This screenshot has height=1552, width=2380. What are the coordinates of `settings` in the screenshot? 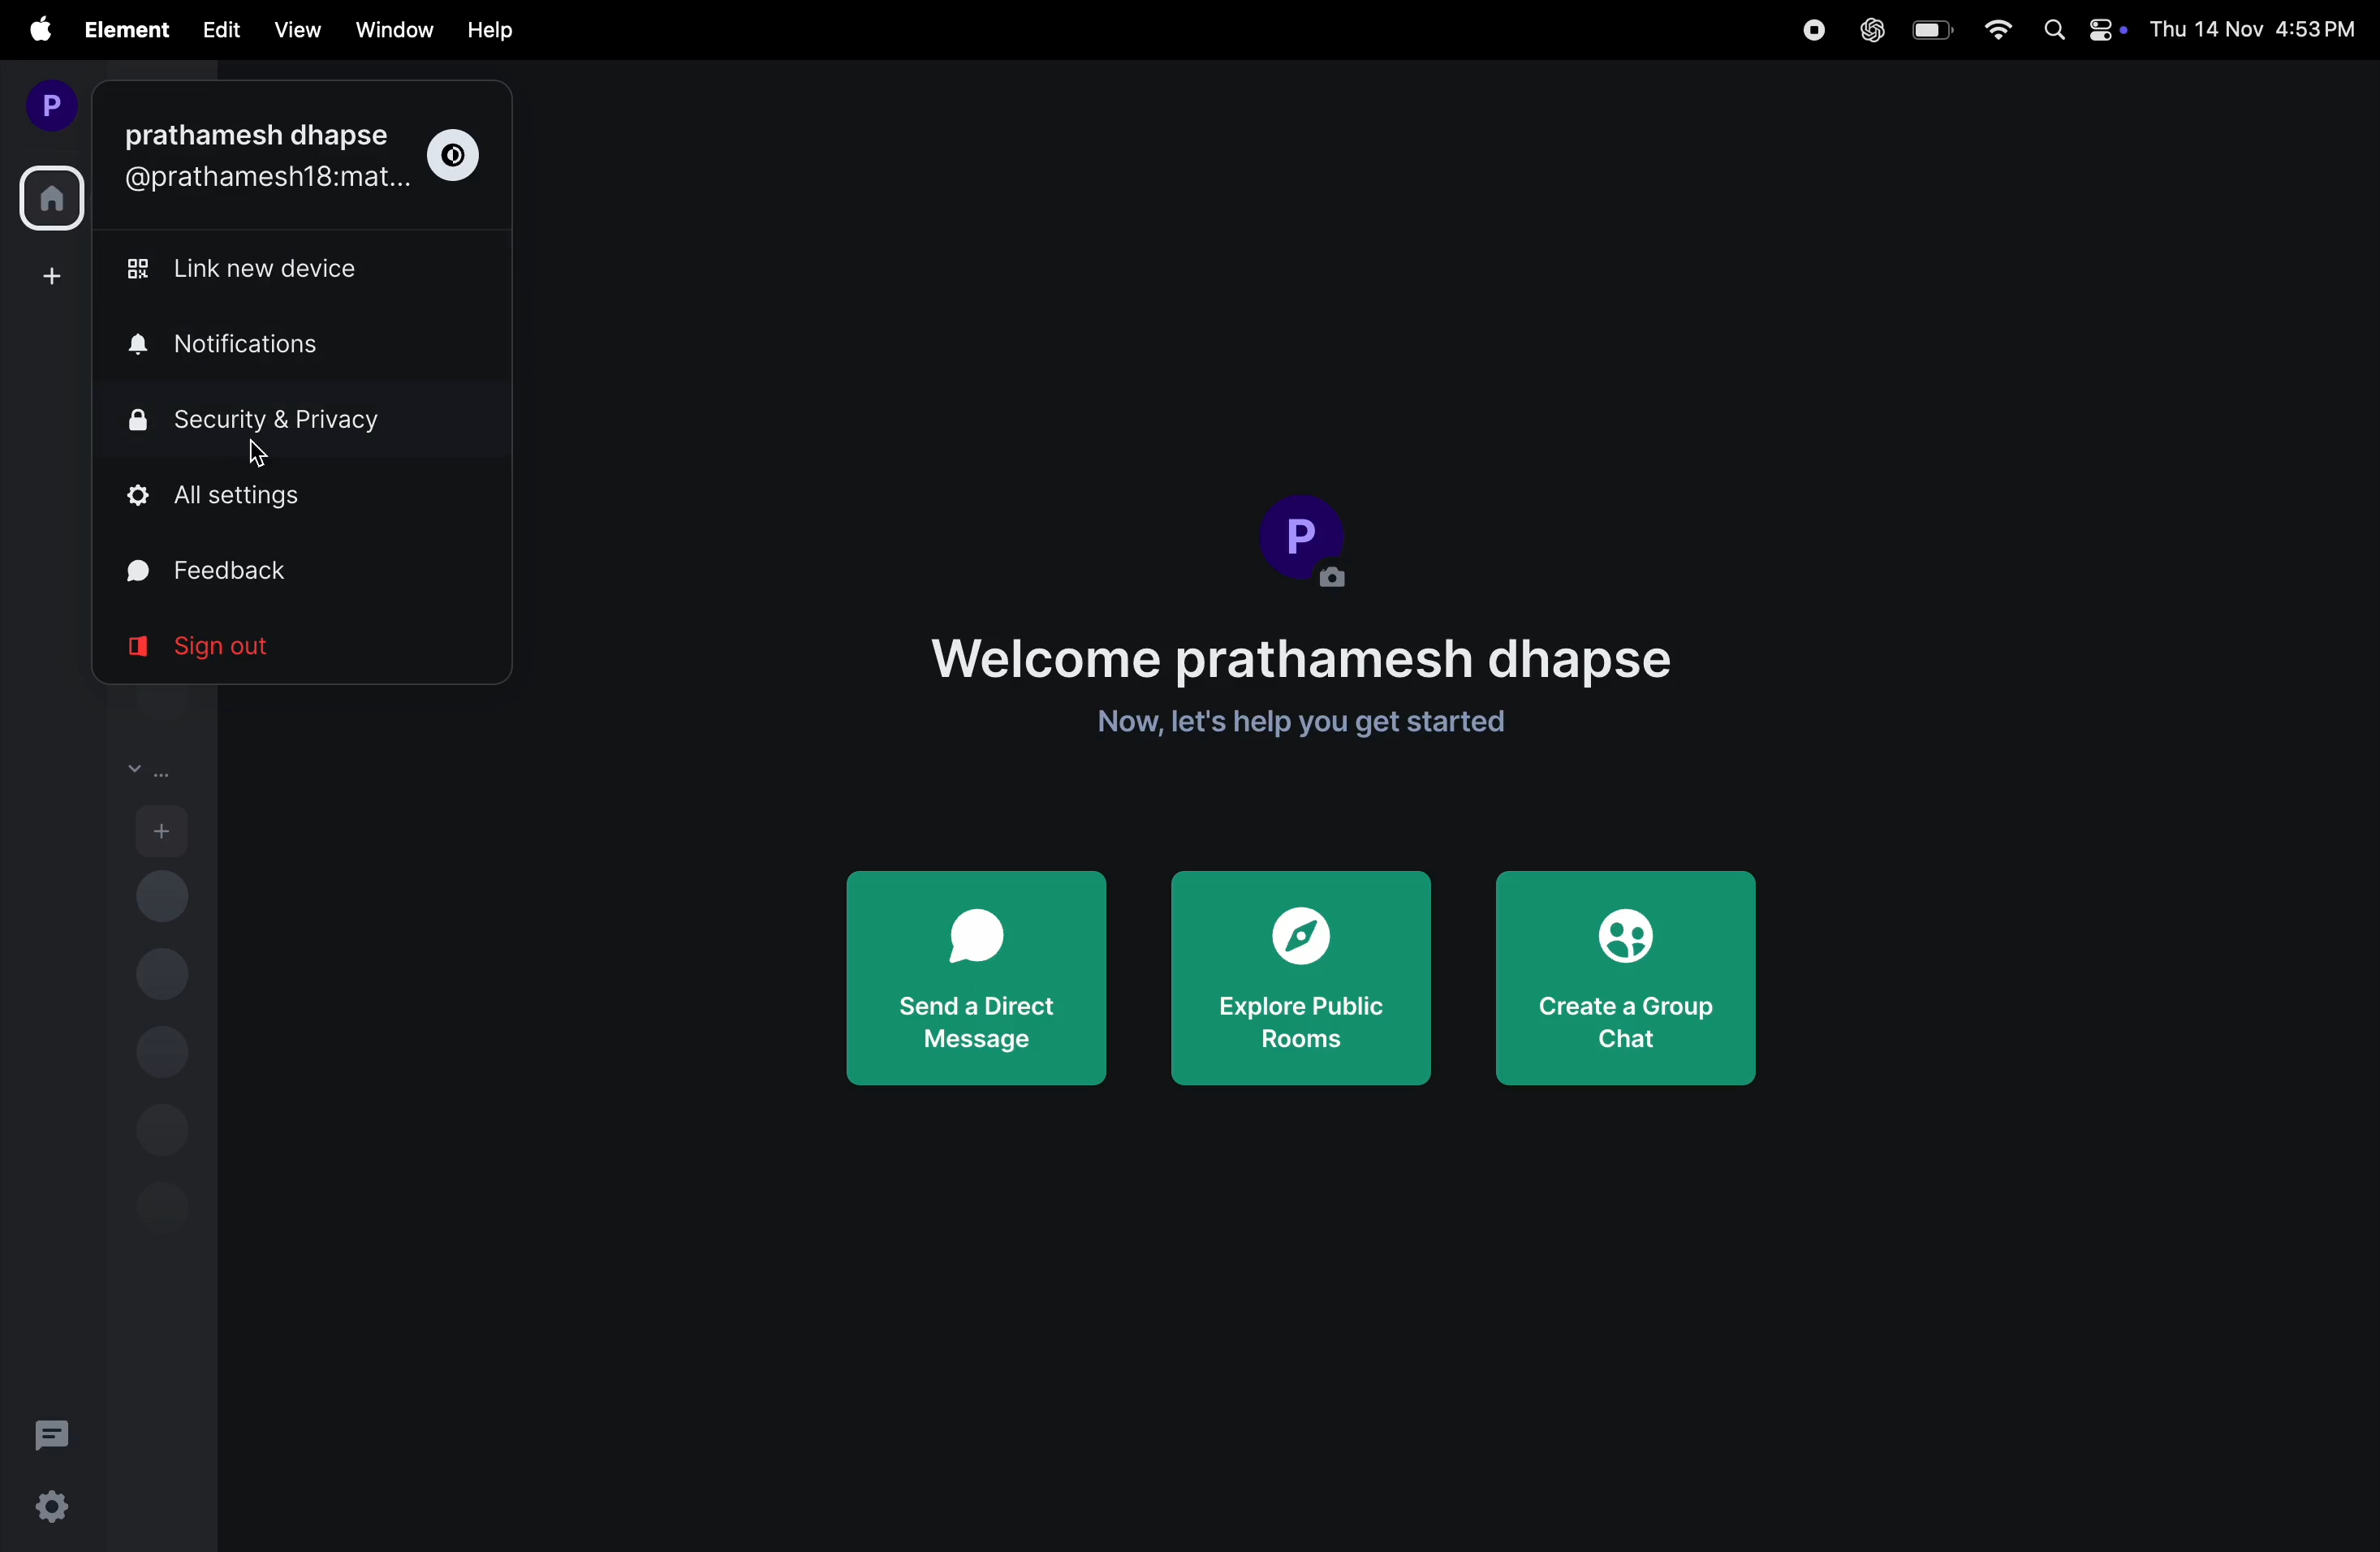 It's located at (54, 1511).